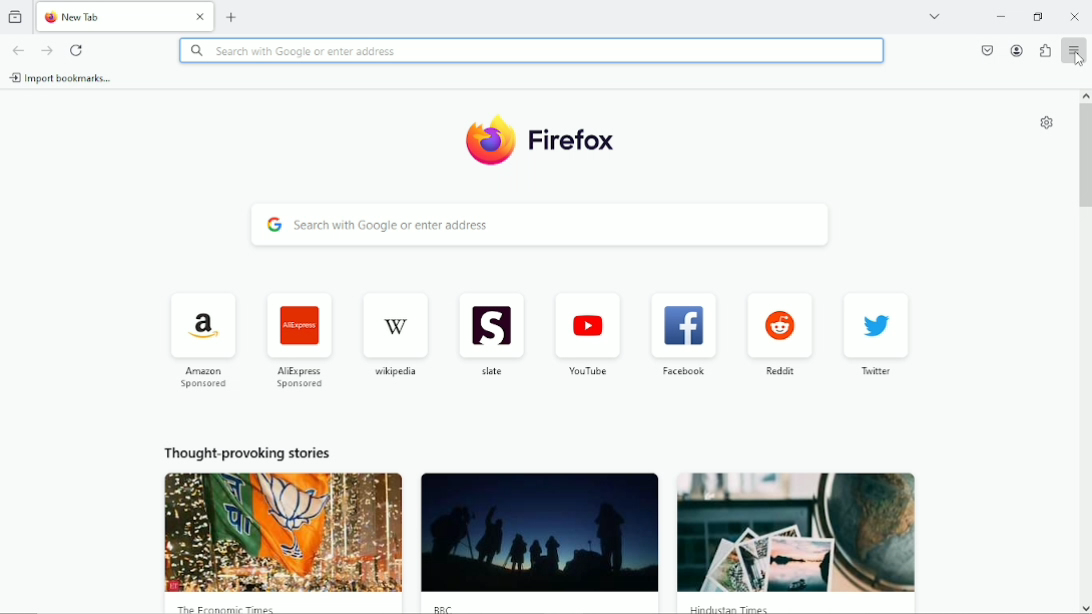 The height and width of the screenshot is (614, 1092). Describe the element at coordinates (204, 343) in the screenshot. I see `Amazon Sponsored` at that location.